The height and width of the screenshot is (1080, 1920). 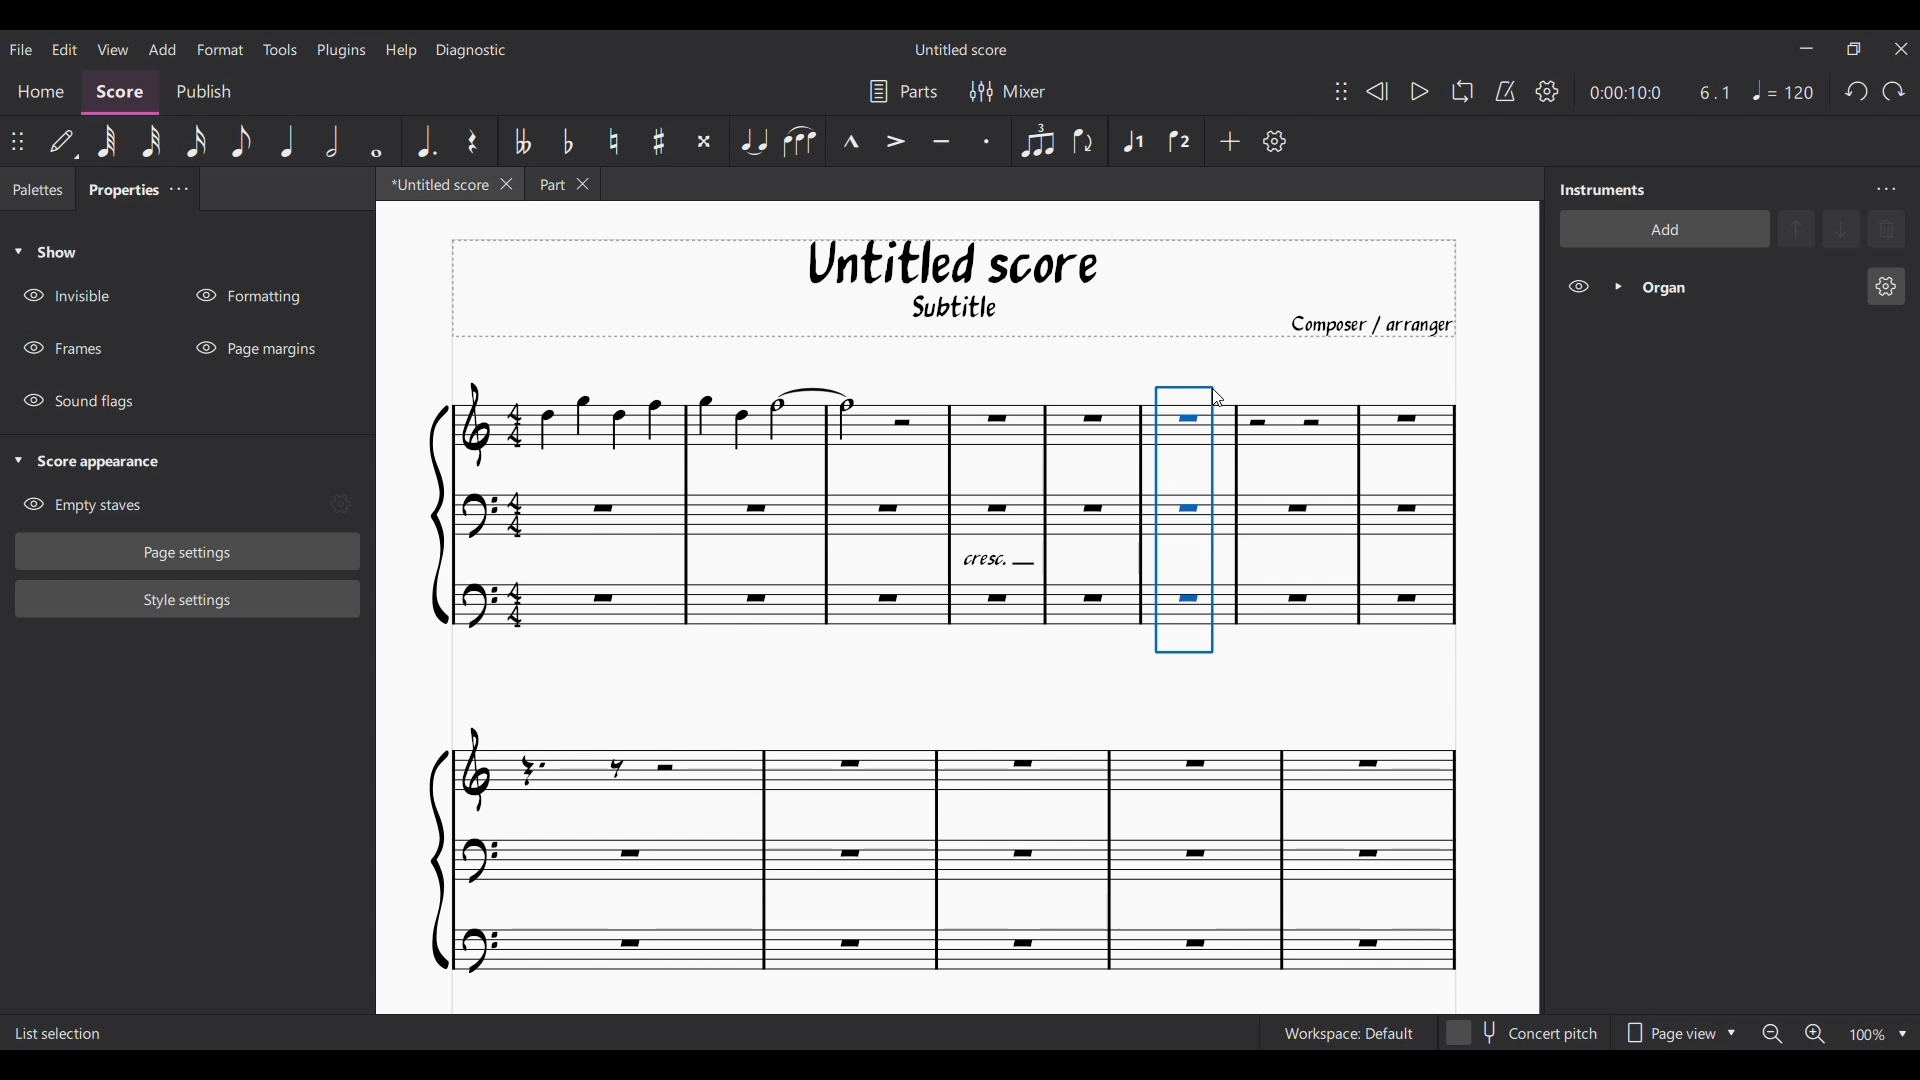 I want to click on Instruments panel settings, so click(x=1886, y=189).